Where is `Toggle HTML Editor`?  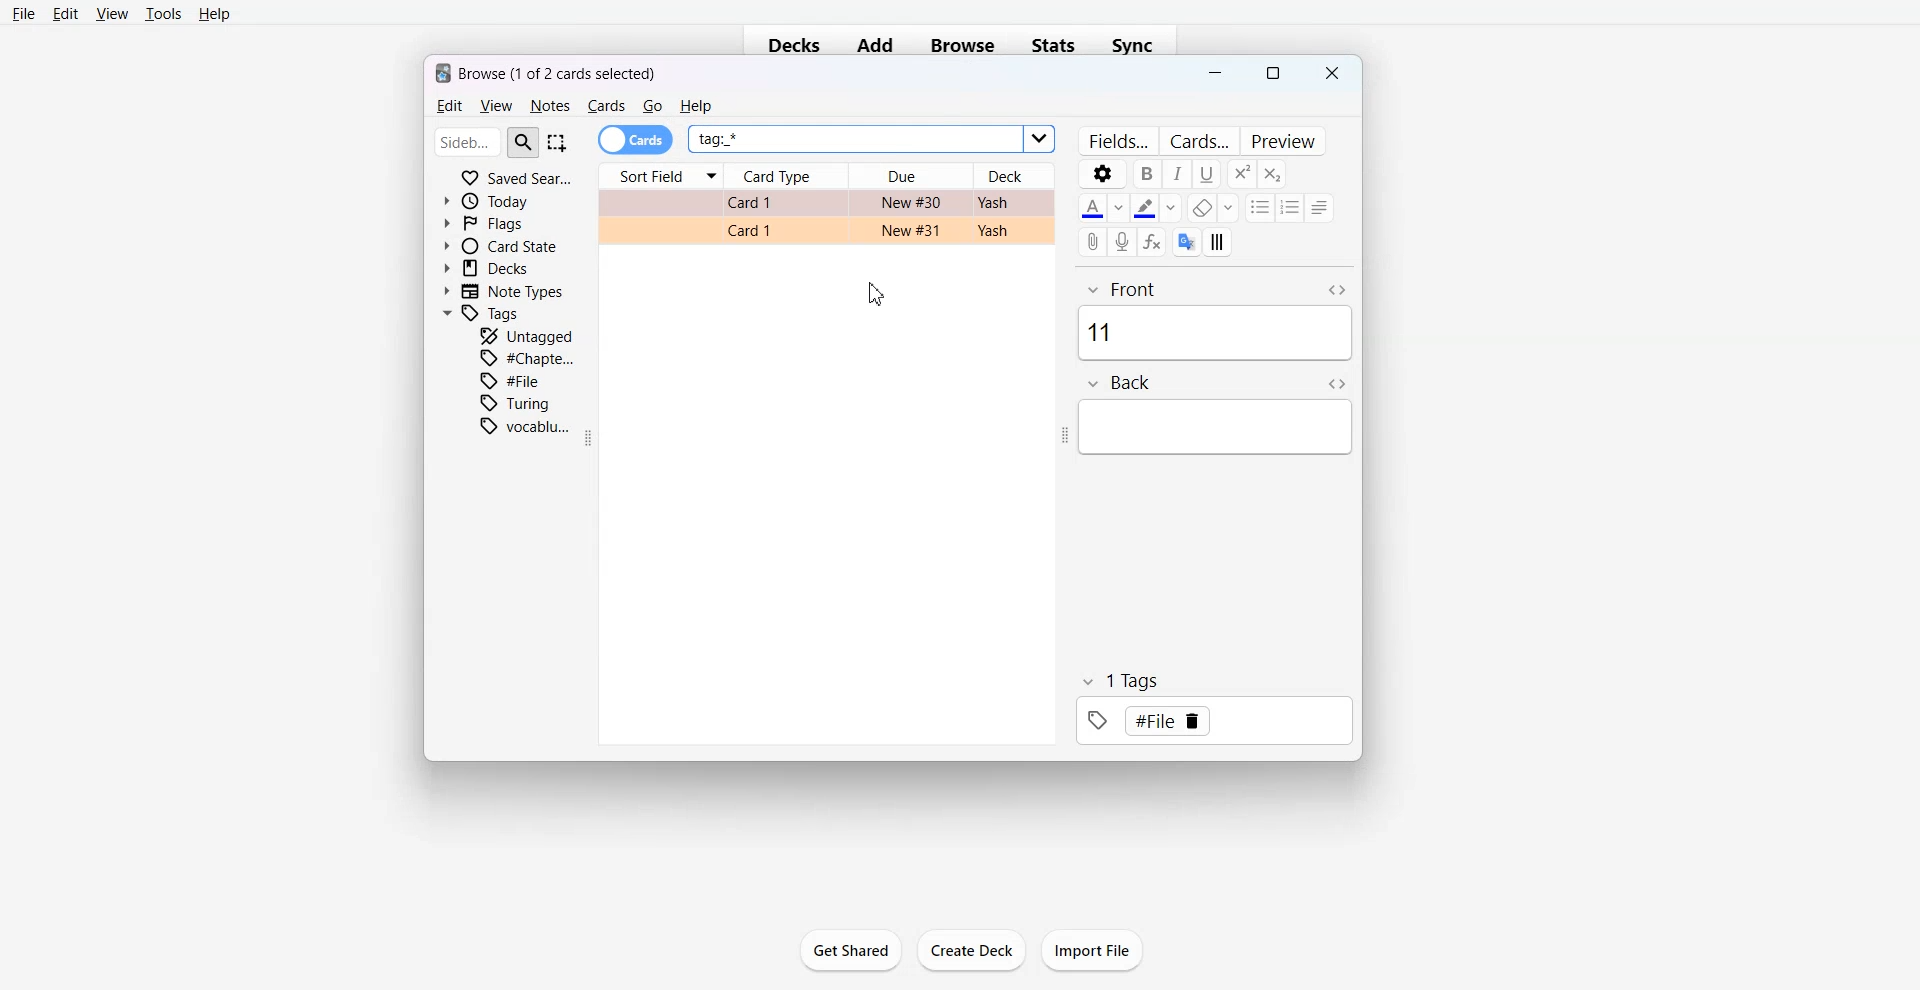 Toggle HTML Editor is located at coordinates (1336, 290).